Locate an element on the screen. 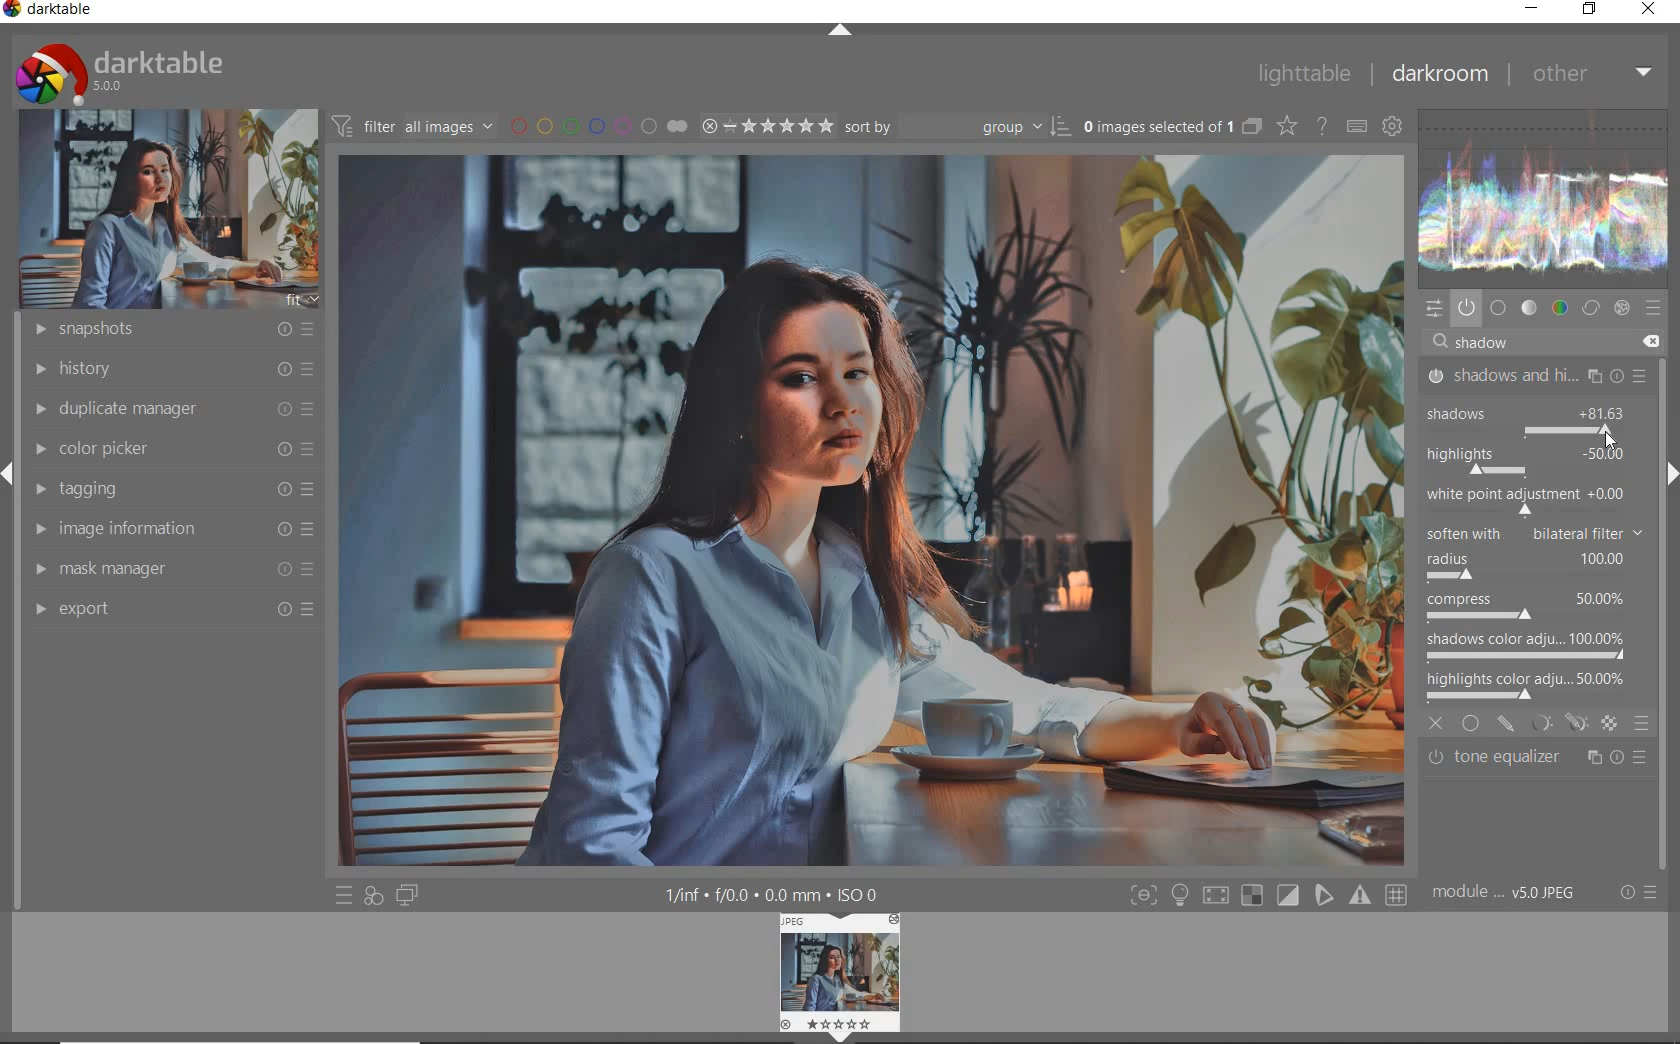 The height and width of the screenshot is (1044, 1680). shadows & highlights is located at coordinates (1538, 375).